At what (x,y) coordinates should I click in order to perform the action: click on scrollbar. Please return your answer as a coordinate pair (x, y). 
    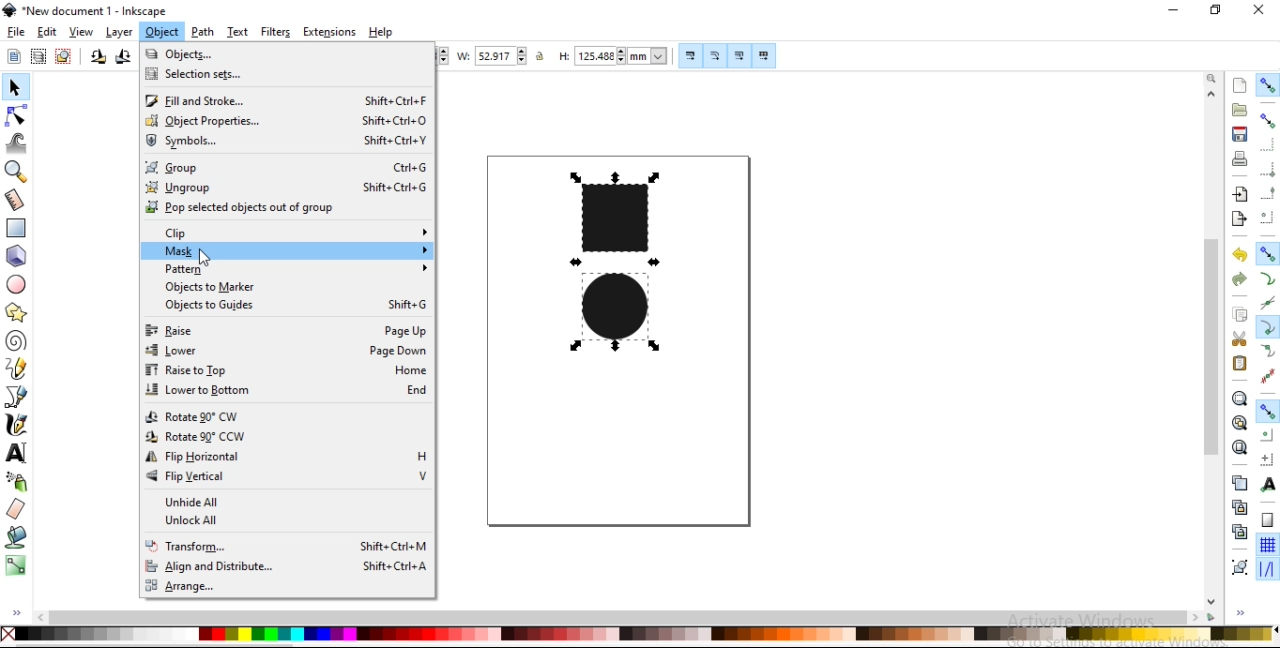
    Looking at the image, I should click on (1214, 341).